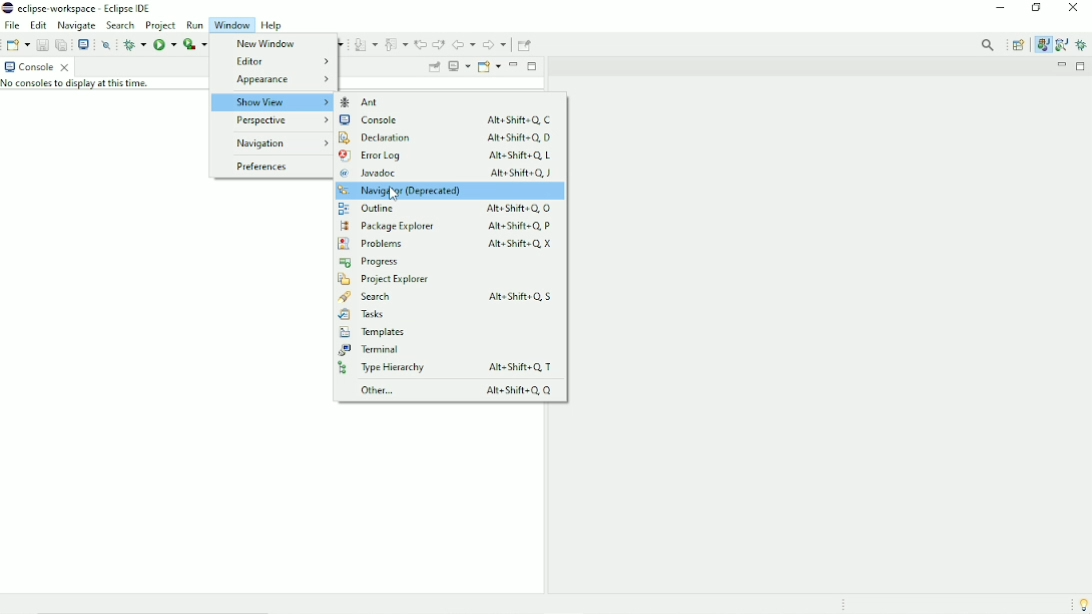 Image resolution: width=1092 pixels, height=614 pixels. What do you see at coordinates (526, 44) in the screenshot?
I see `Pin Editor` at bounding box center [526, 44].